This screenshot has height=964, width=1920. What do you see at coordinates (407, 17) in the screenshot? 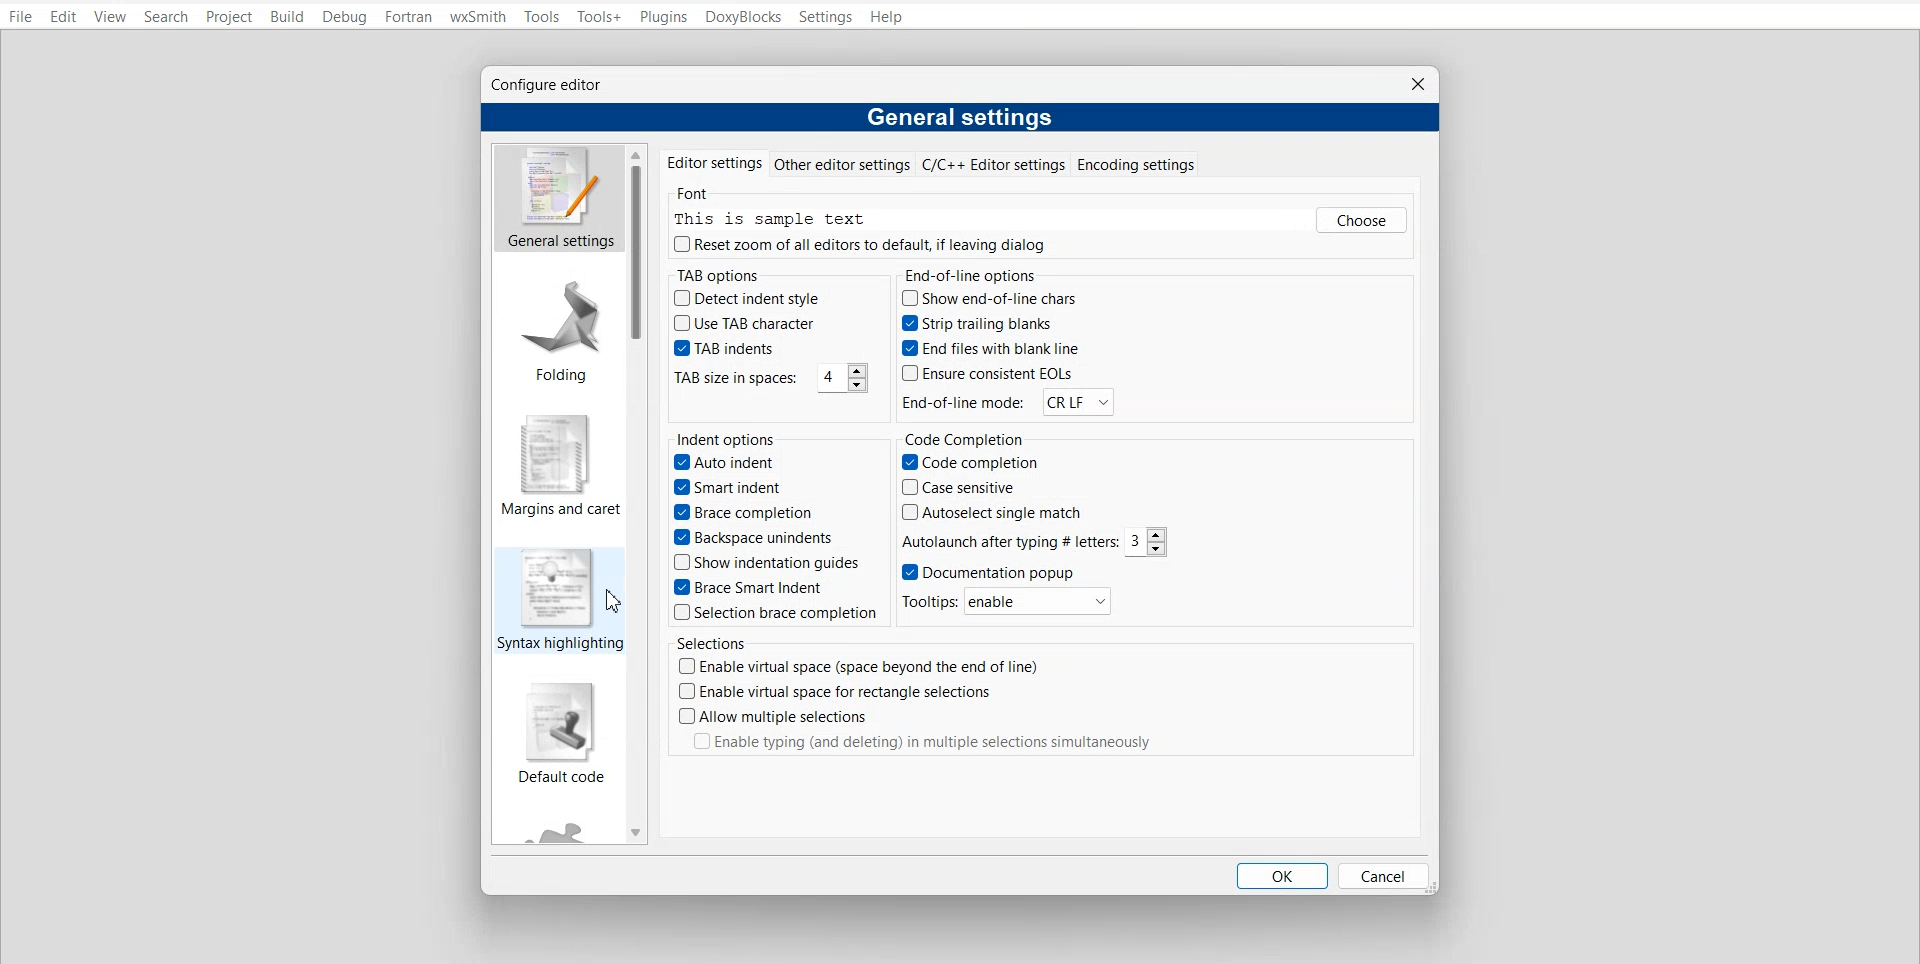
I see `Fortran` at bounding box center [407, 17].